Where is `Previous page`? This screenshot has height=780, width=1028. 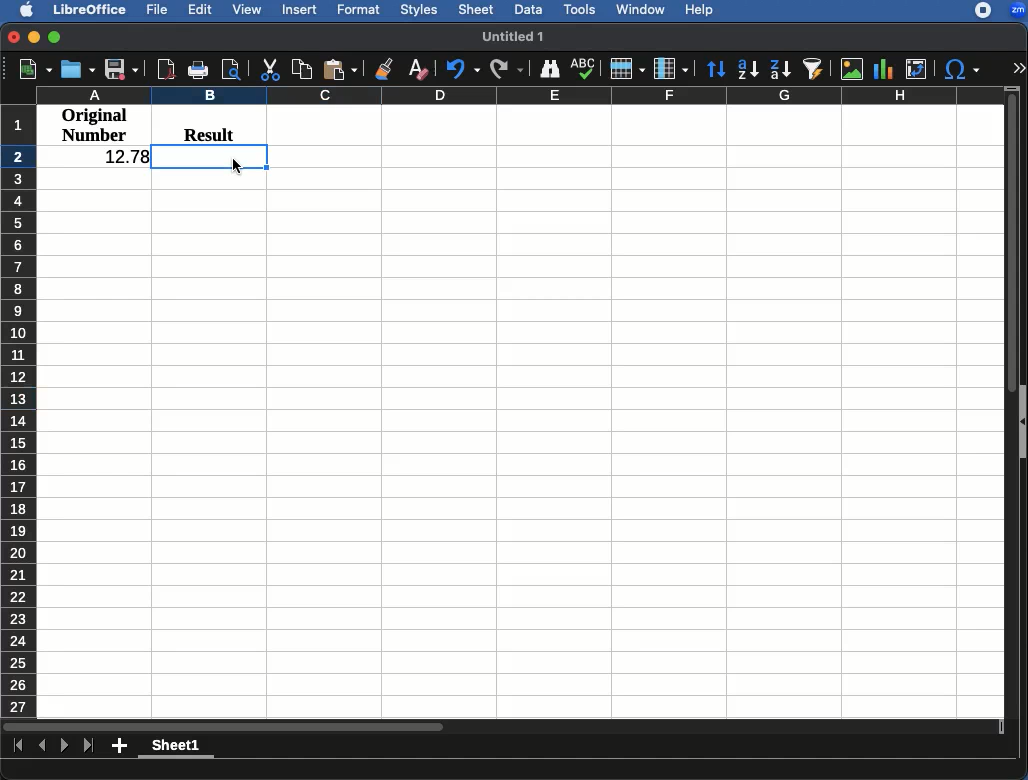 Previous page is located at coordinates (42, 745).